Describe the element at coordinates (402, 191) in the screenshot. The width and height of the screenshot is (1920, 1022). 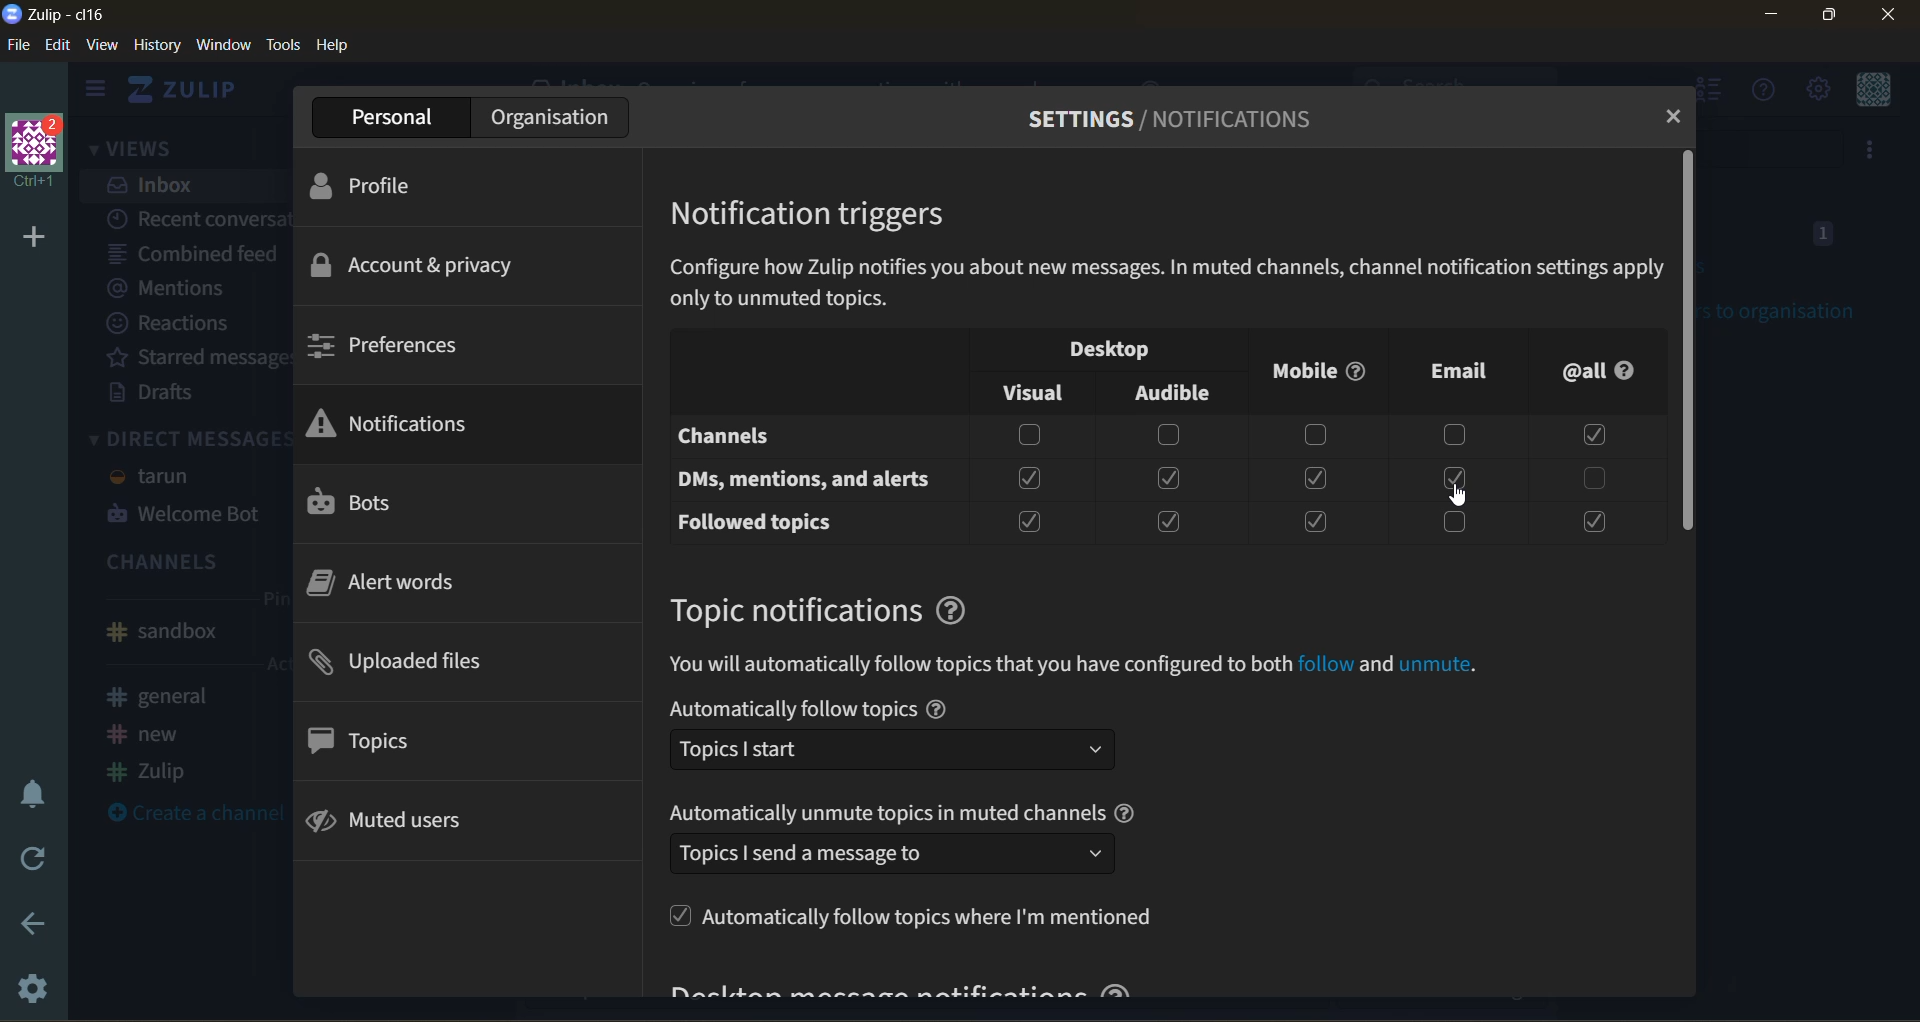
I see `profile` at that location.